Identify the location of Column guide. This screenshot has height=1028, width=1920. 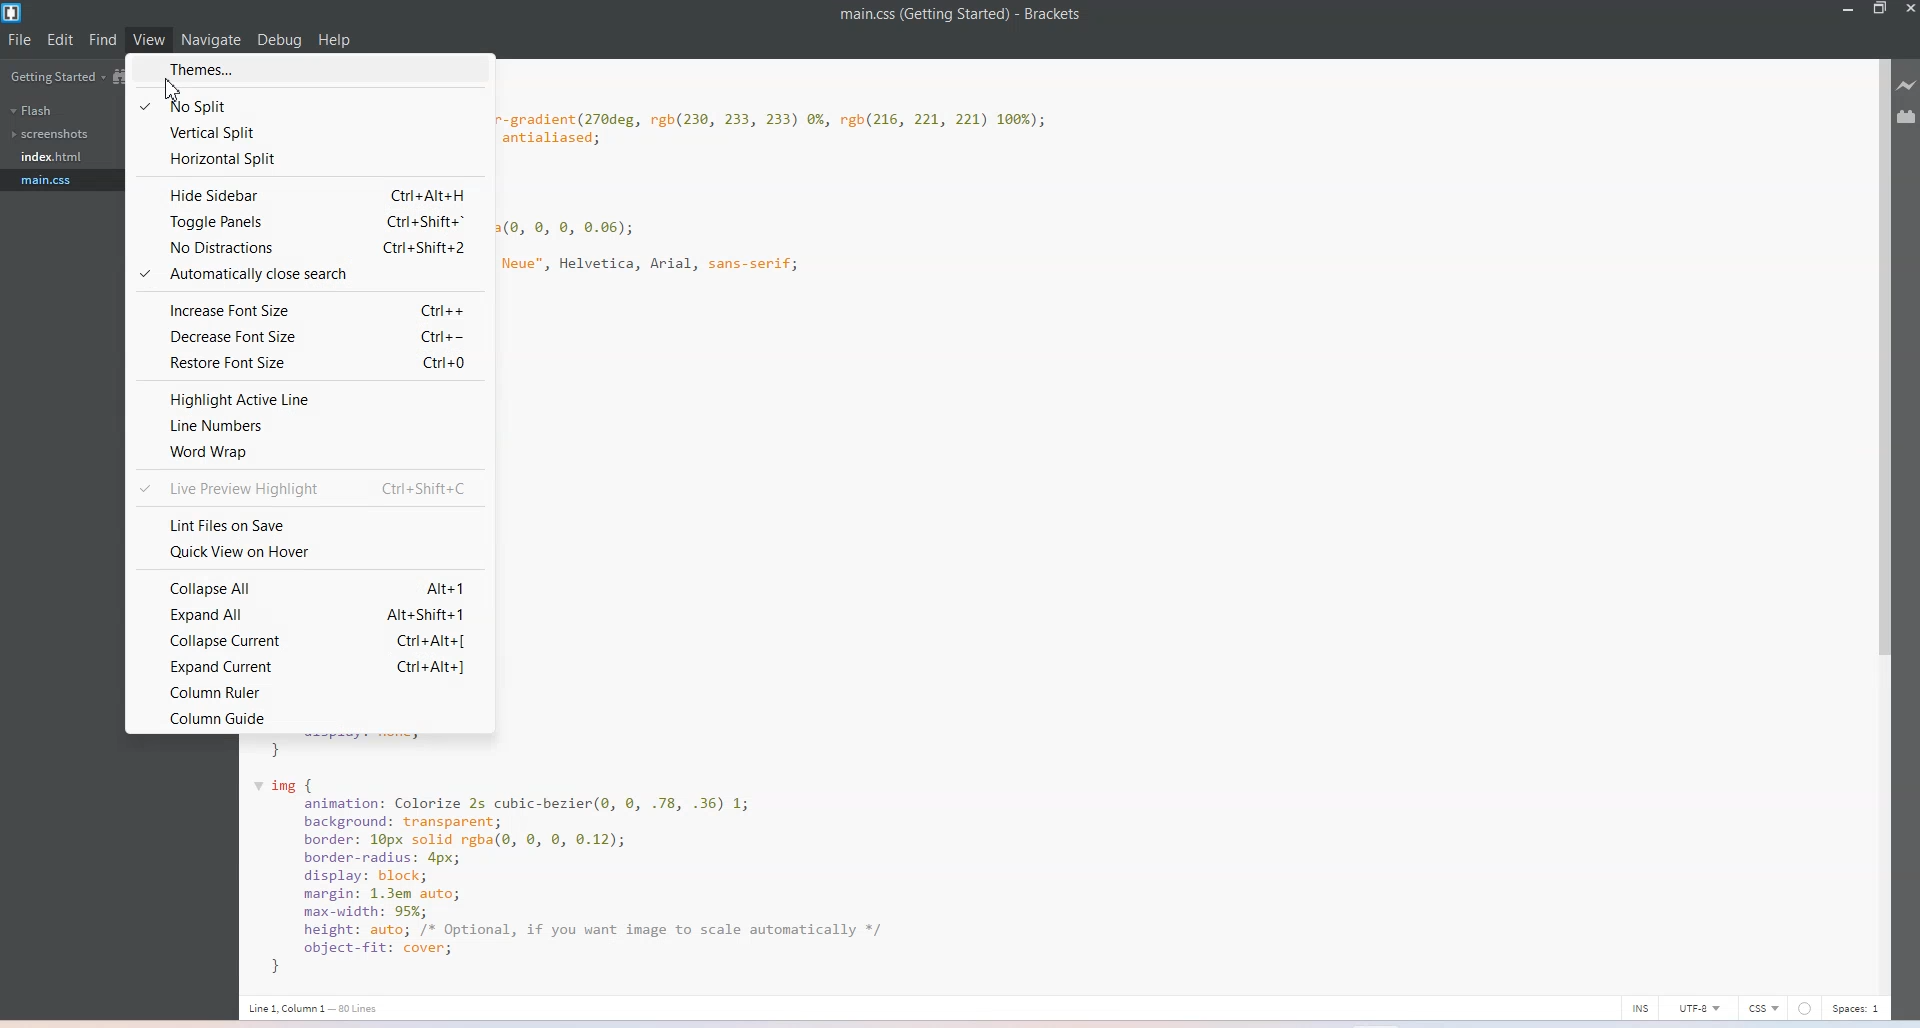
(312, 718).